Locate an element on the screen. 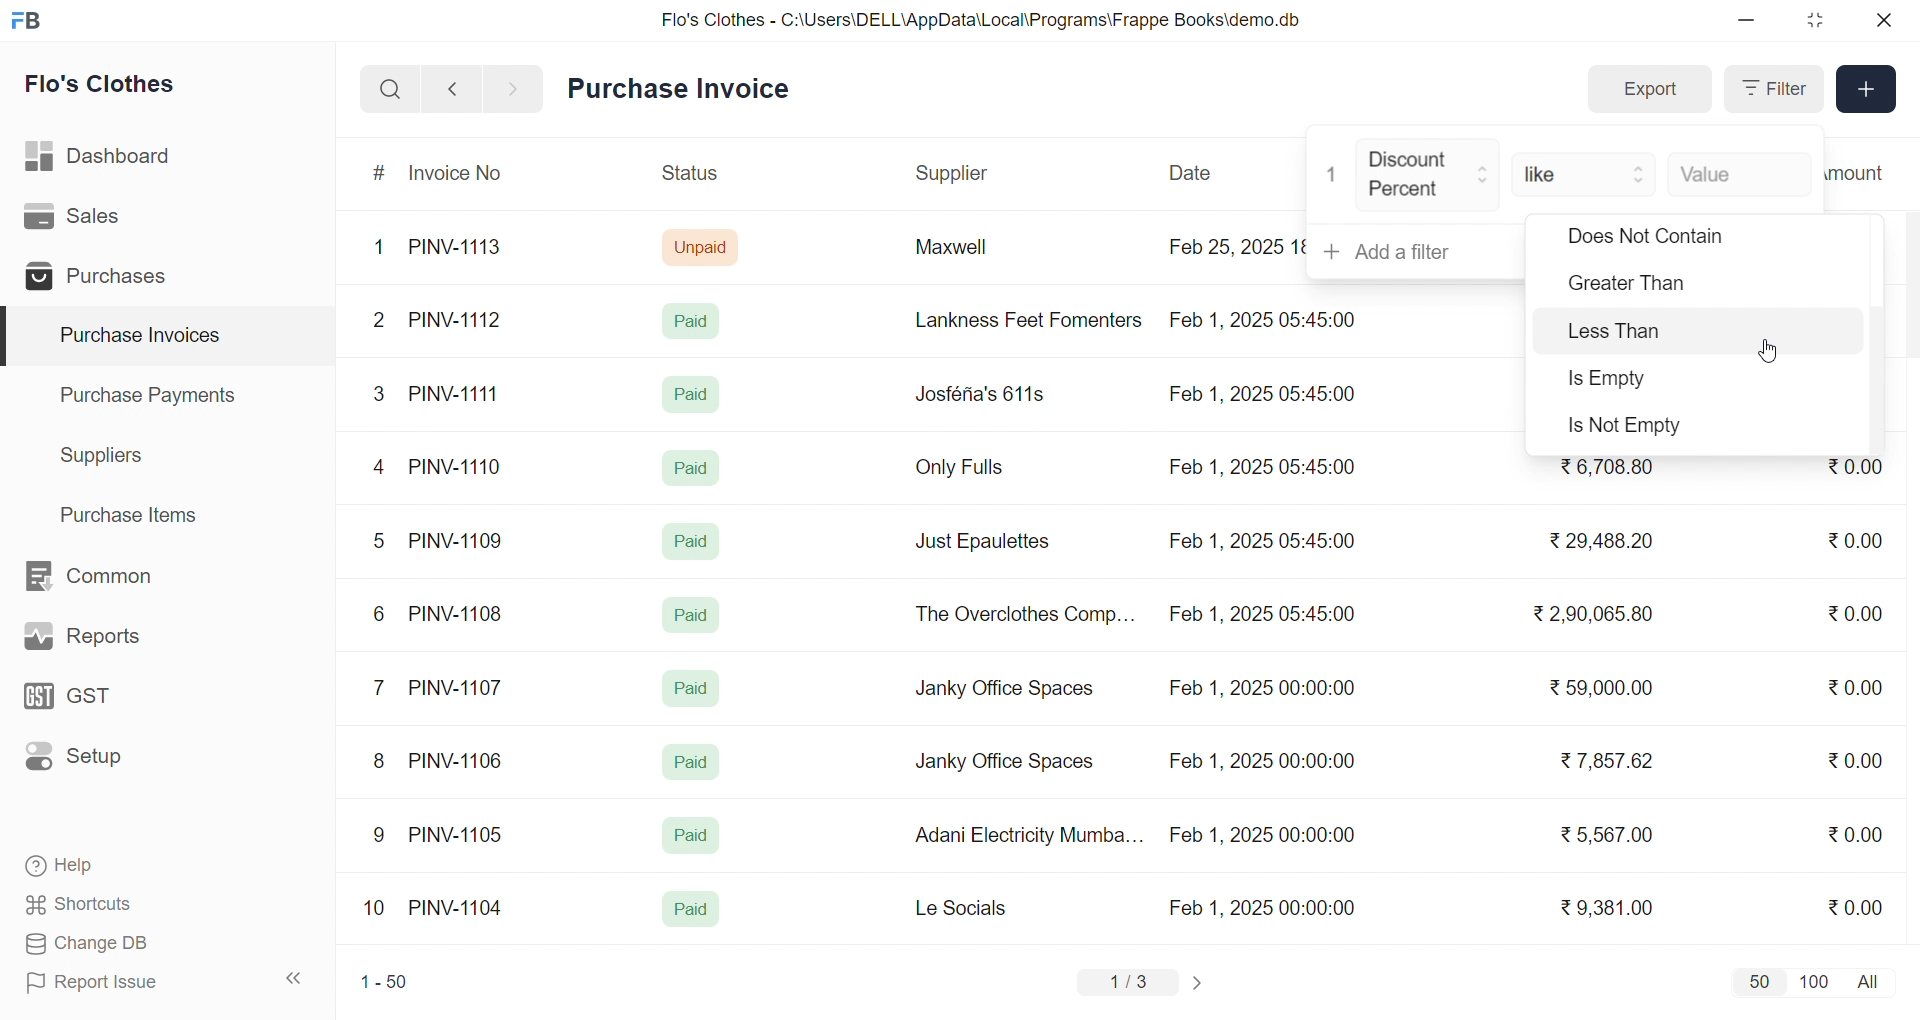  Date is located at coordinates (1193, 173).